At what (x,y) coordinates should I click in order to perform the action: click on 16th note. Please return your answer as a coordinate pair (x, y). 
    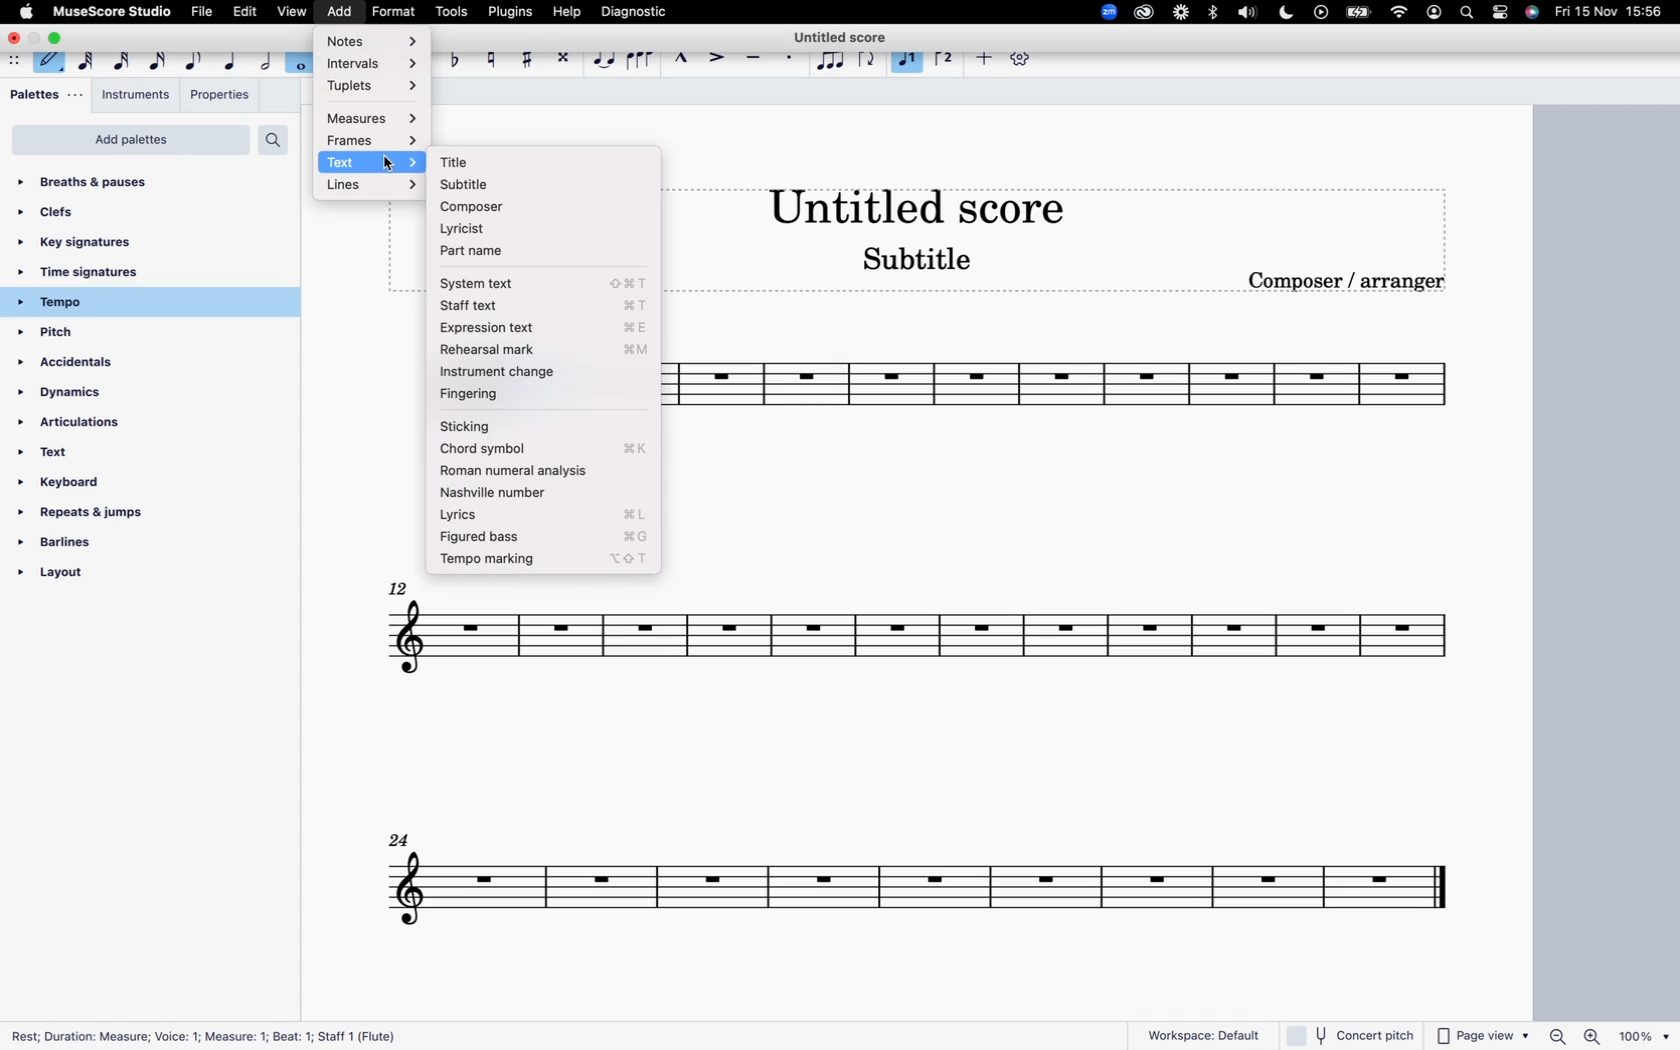
    Looking at the image, I should click on (156, 58).